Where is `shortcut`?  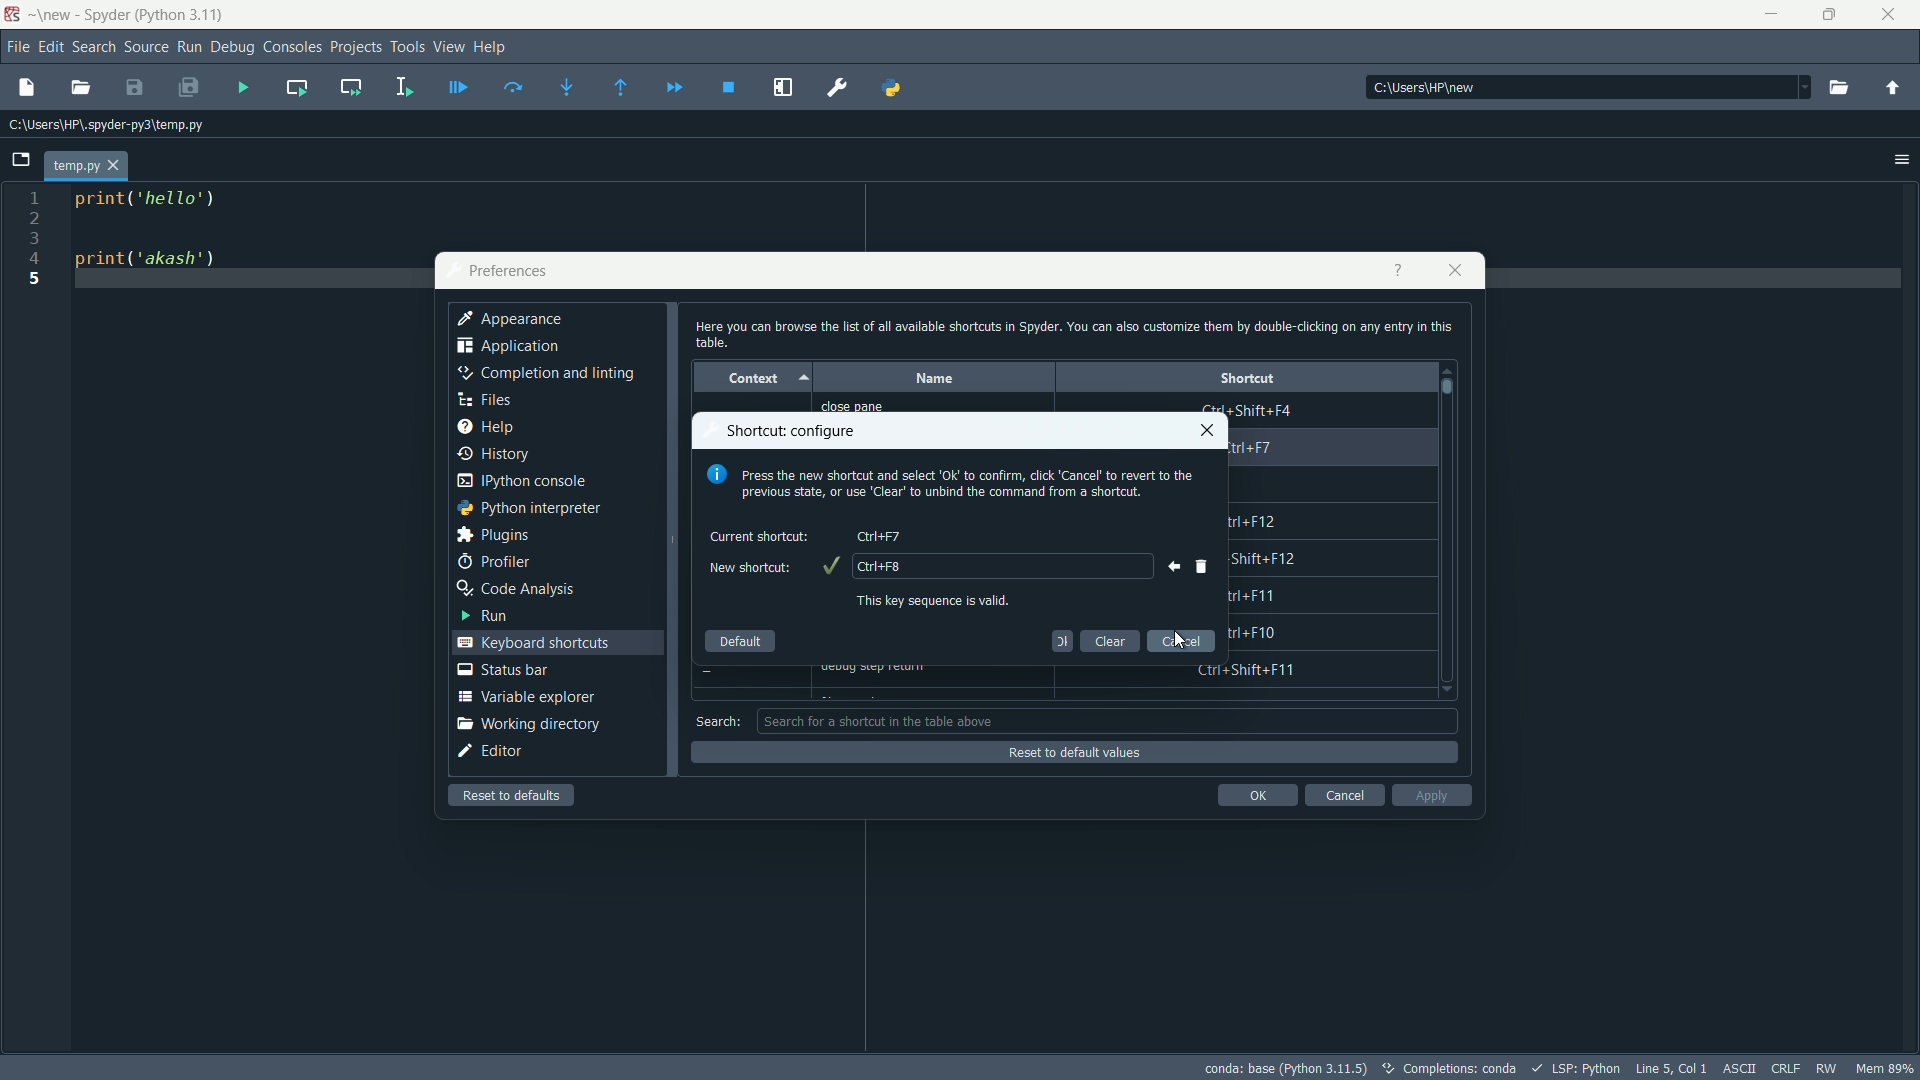
shortcut is located at coordinates (1247, 377).